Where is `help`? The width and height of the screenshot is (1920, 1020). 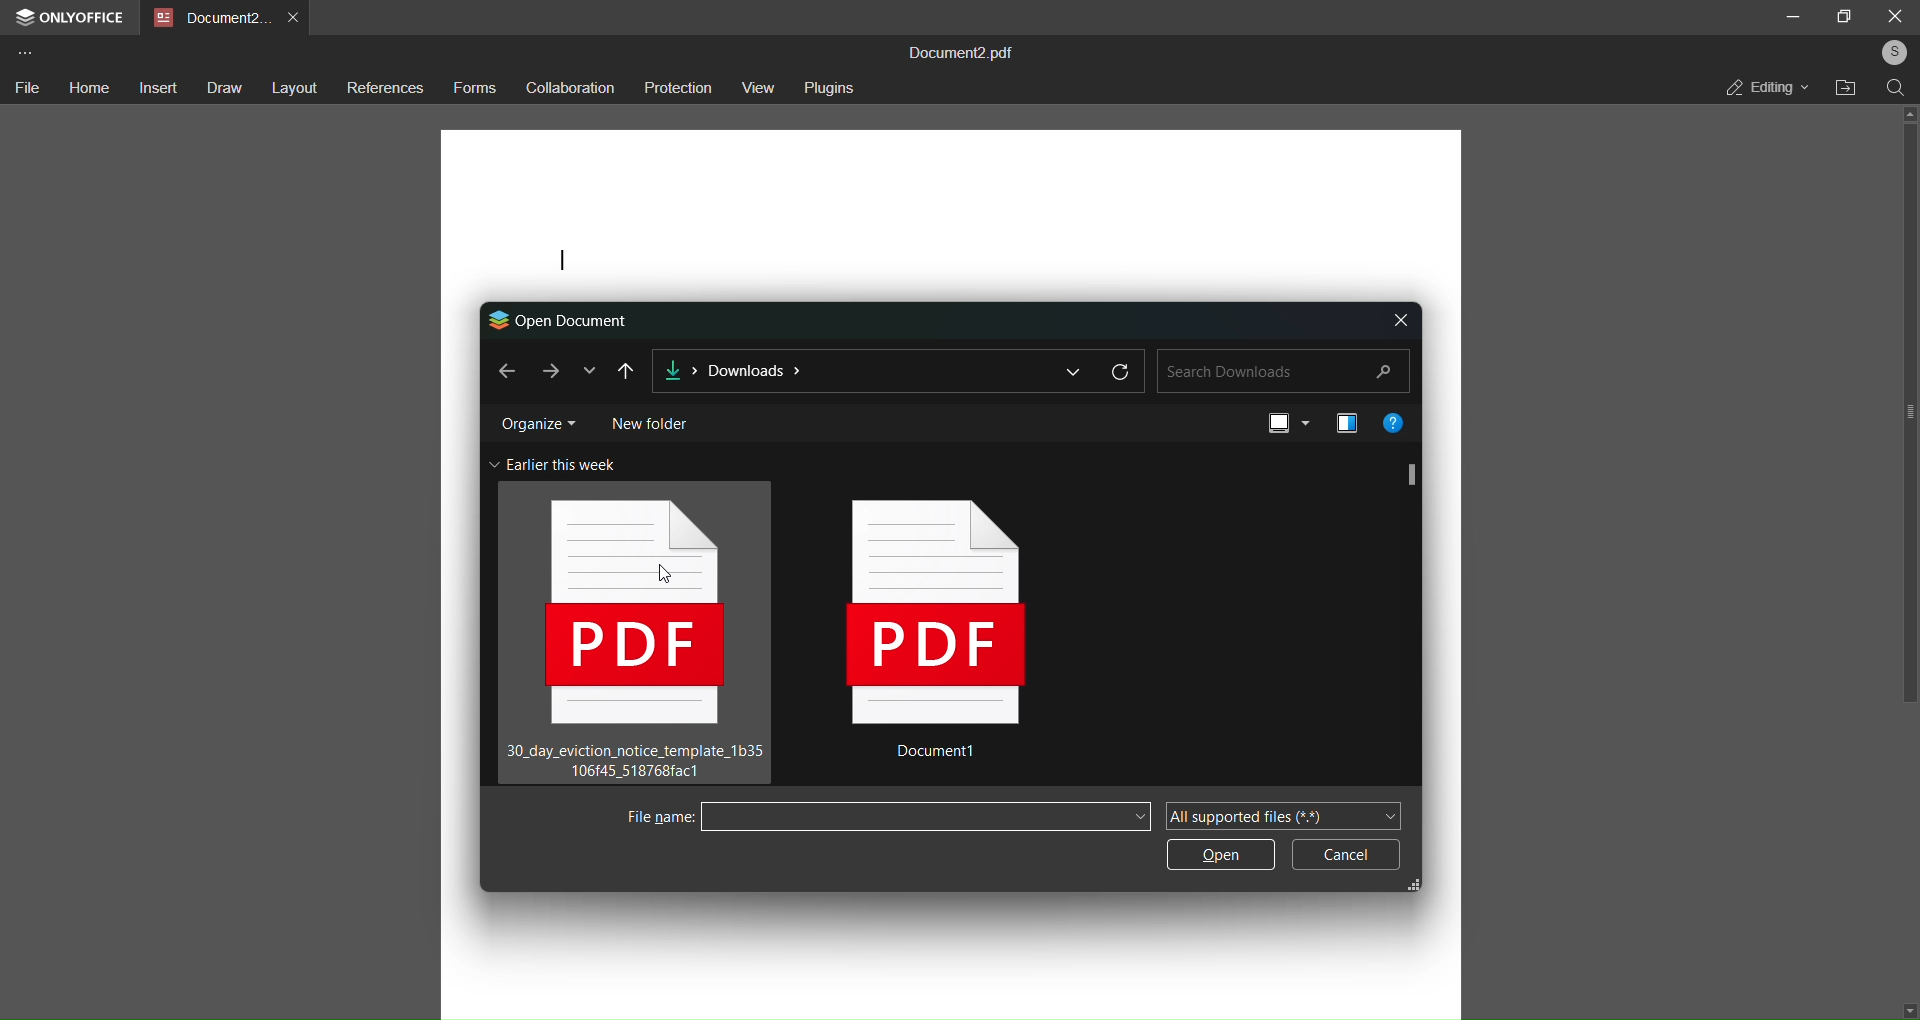 help is located at coordinates (1396, 421).